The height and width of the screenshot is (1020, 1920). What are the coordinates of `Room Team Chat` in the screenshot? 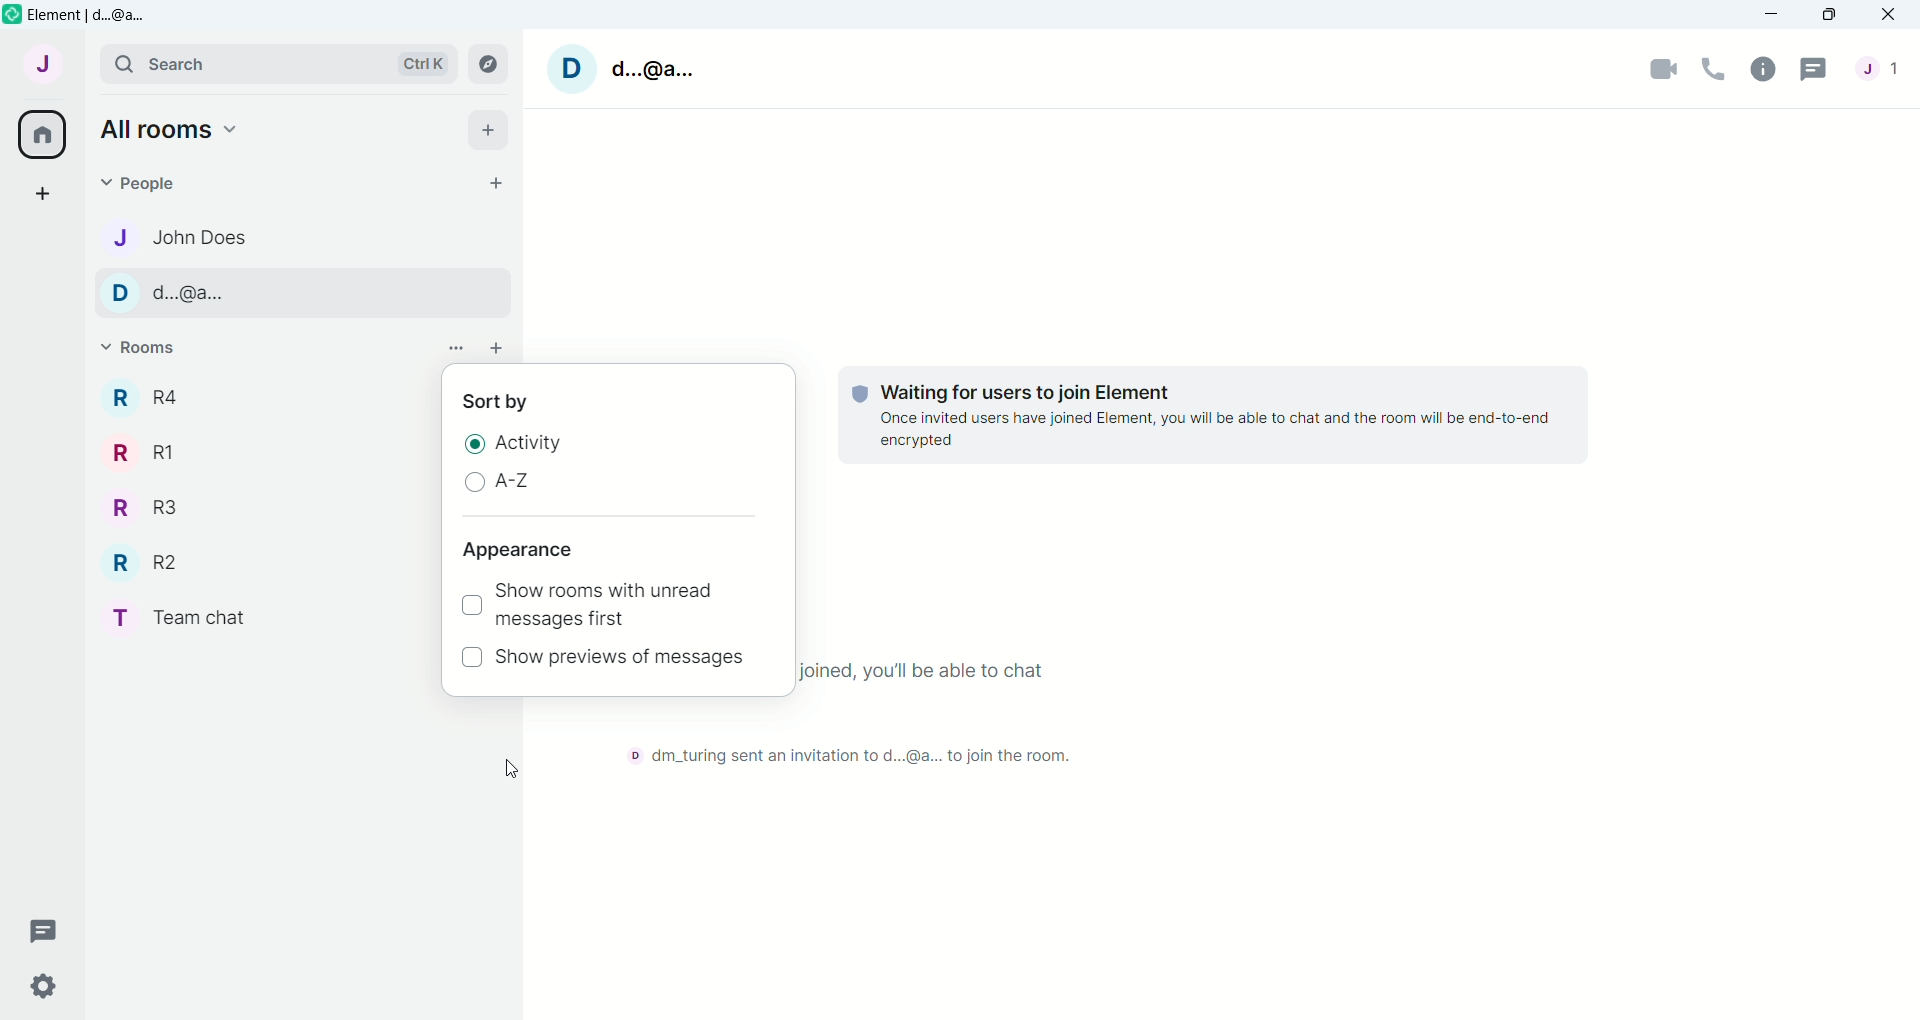 It's located at (171, 618).